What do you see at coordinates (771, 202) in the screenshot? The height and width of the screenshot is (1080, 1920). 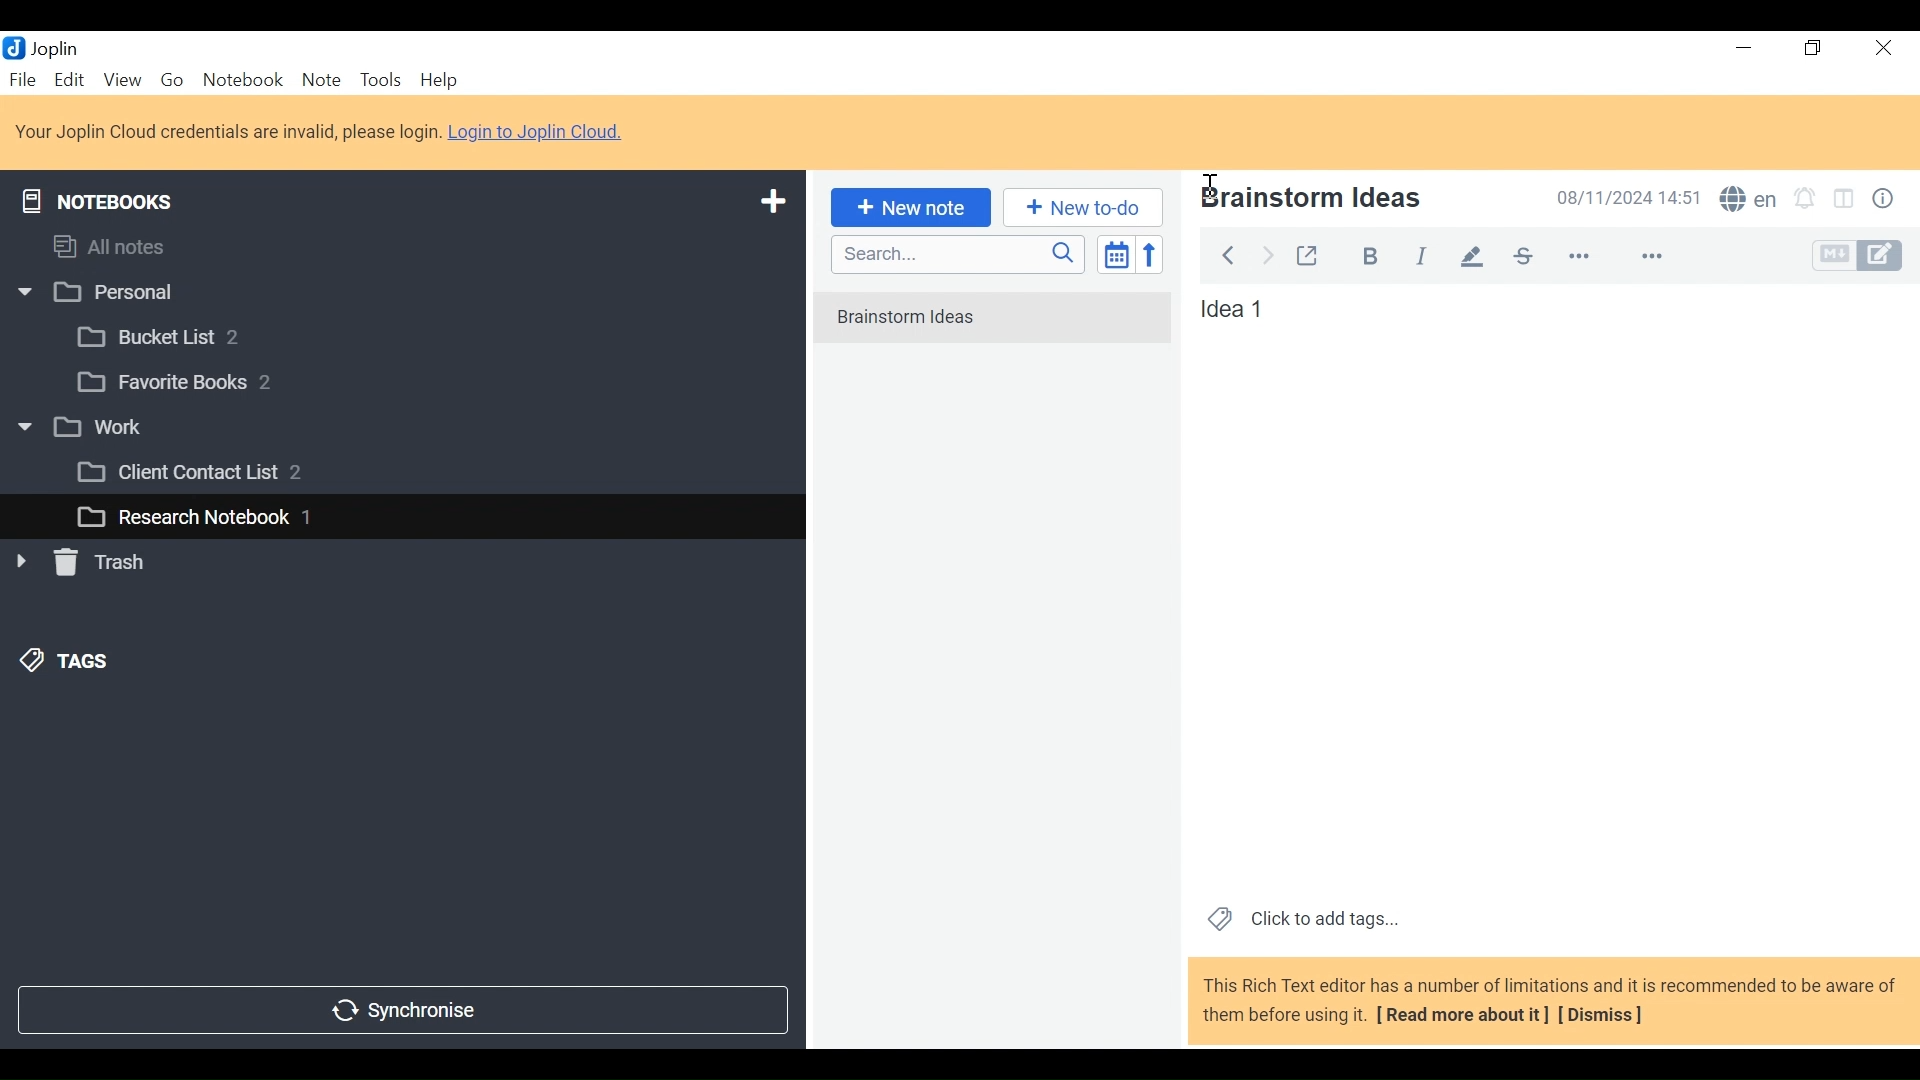 I see `Add New Notebook` at bounding box center [771, 202].